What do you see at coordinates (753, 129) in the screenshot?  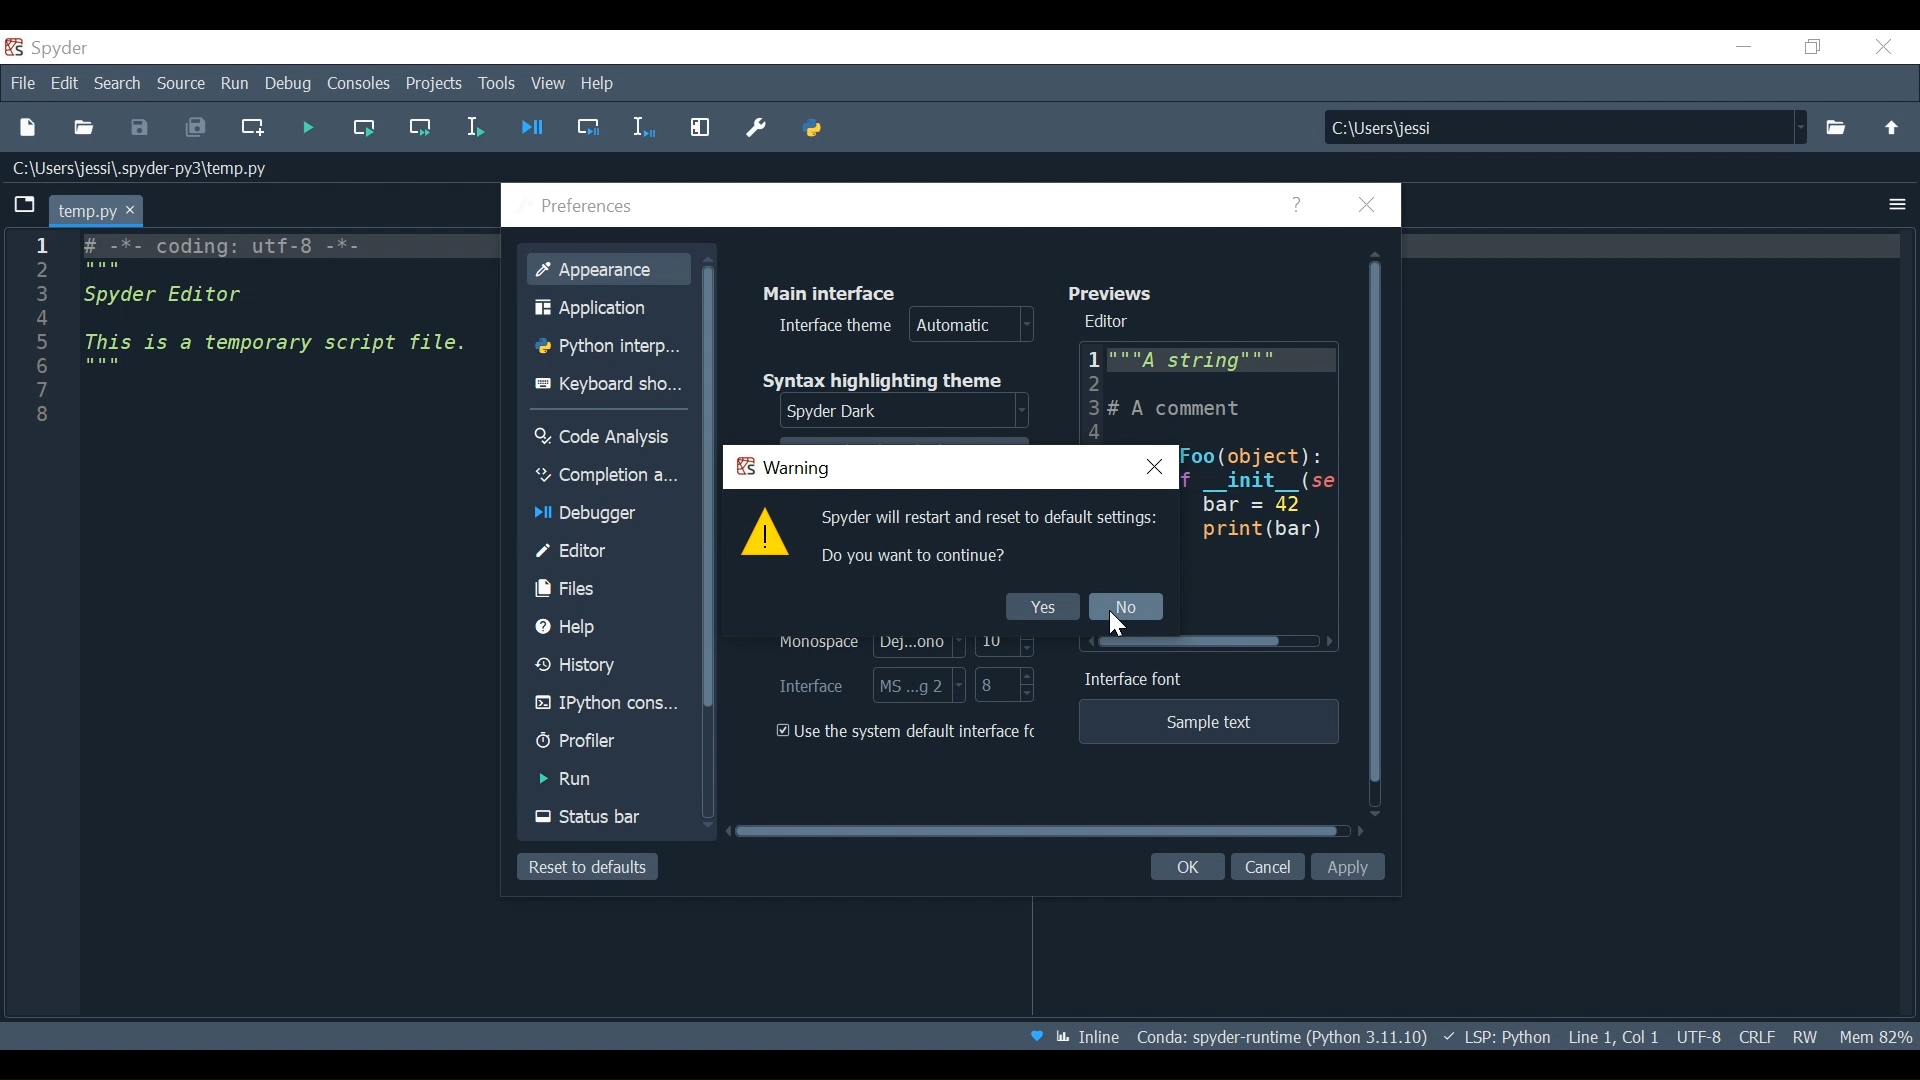 I see `Preference` at bounding box center [753, 129].